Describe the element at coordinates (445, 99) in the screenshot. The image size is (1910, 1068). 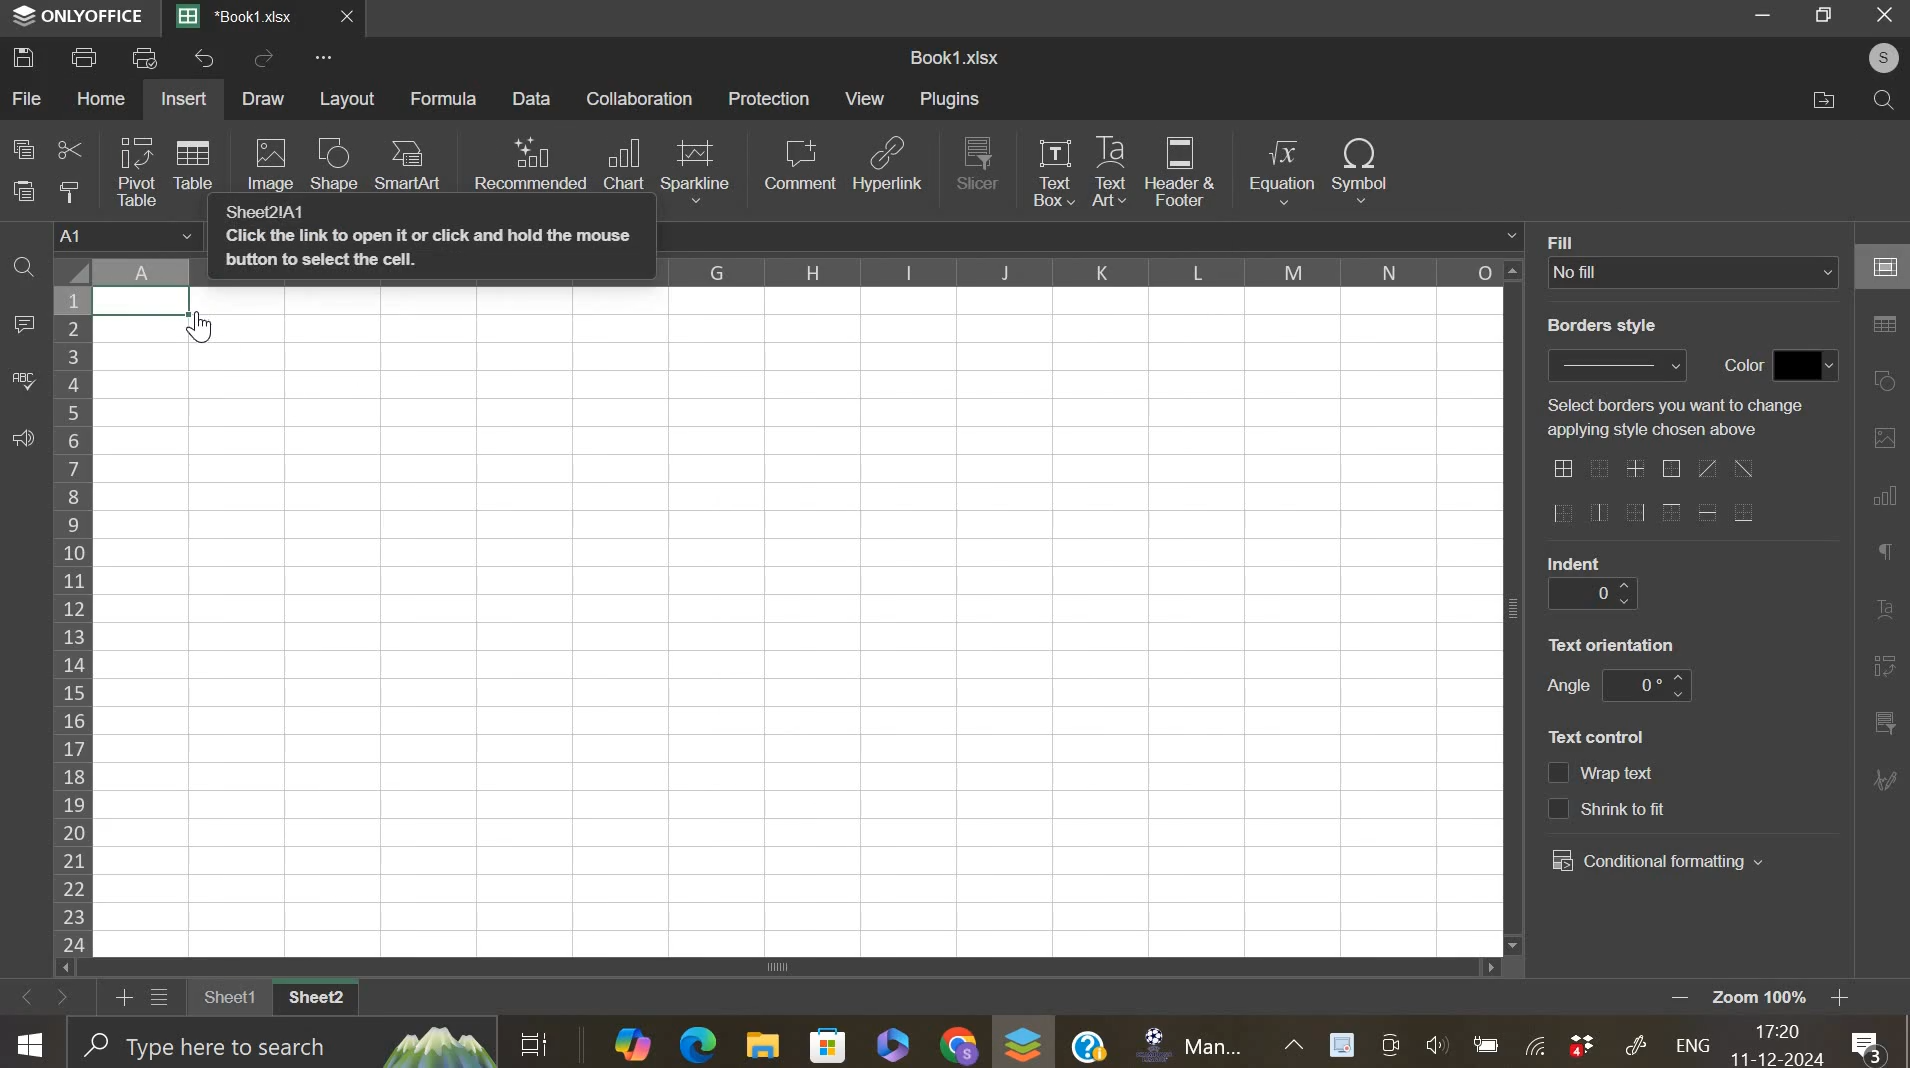
I see `formula` at that location.